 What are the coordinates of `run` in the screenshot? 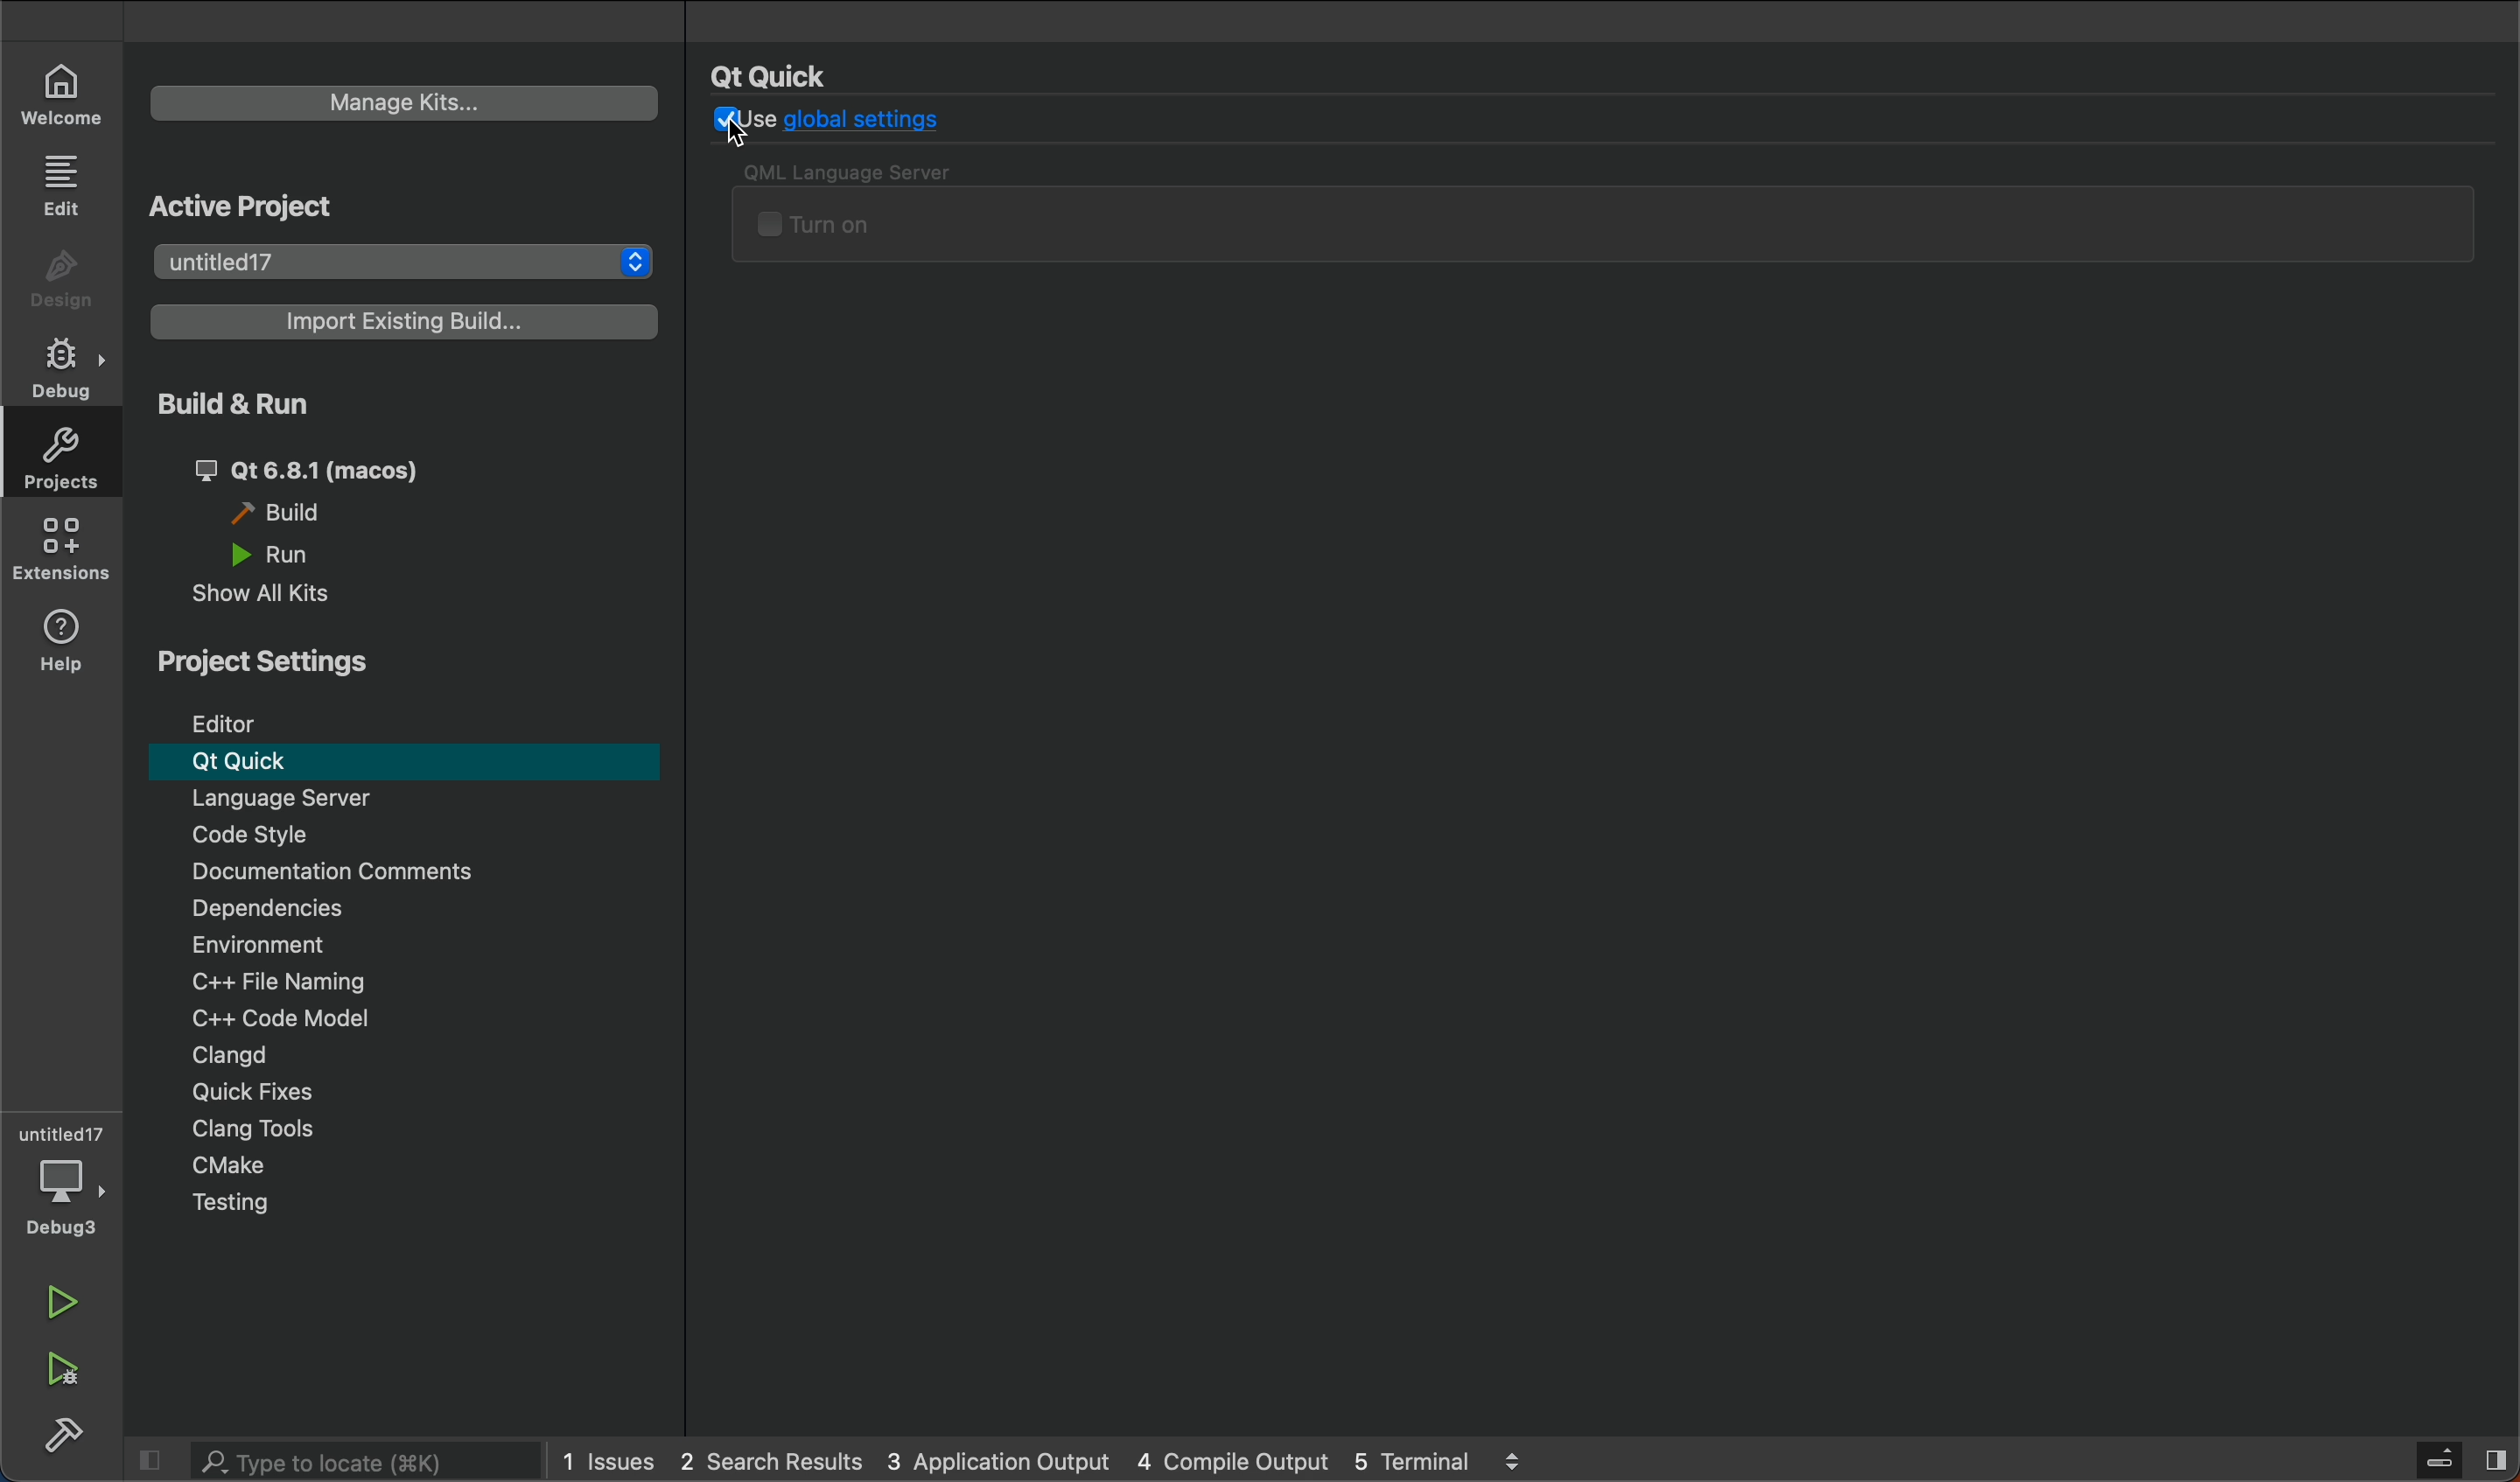 It's located at (281, 556).